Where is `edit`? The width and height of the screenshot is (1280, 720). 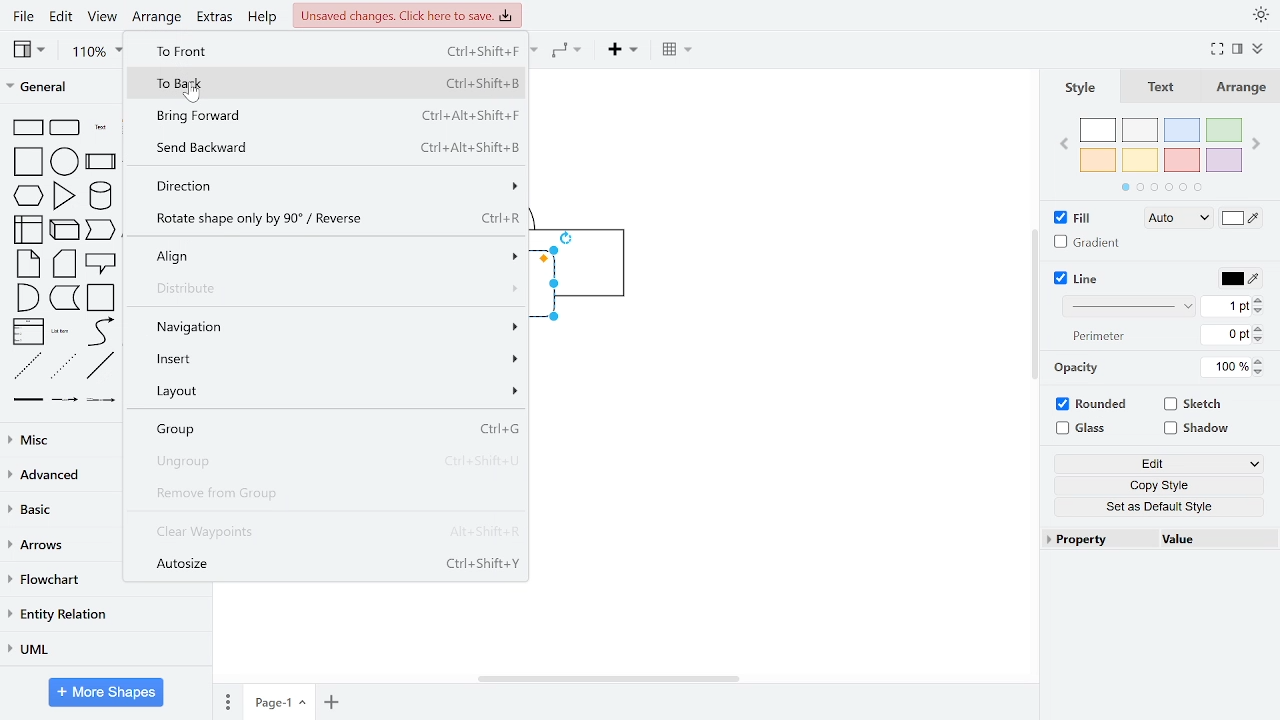
edit is located at coordinates (61, 16).